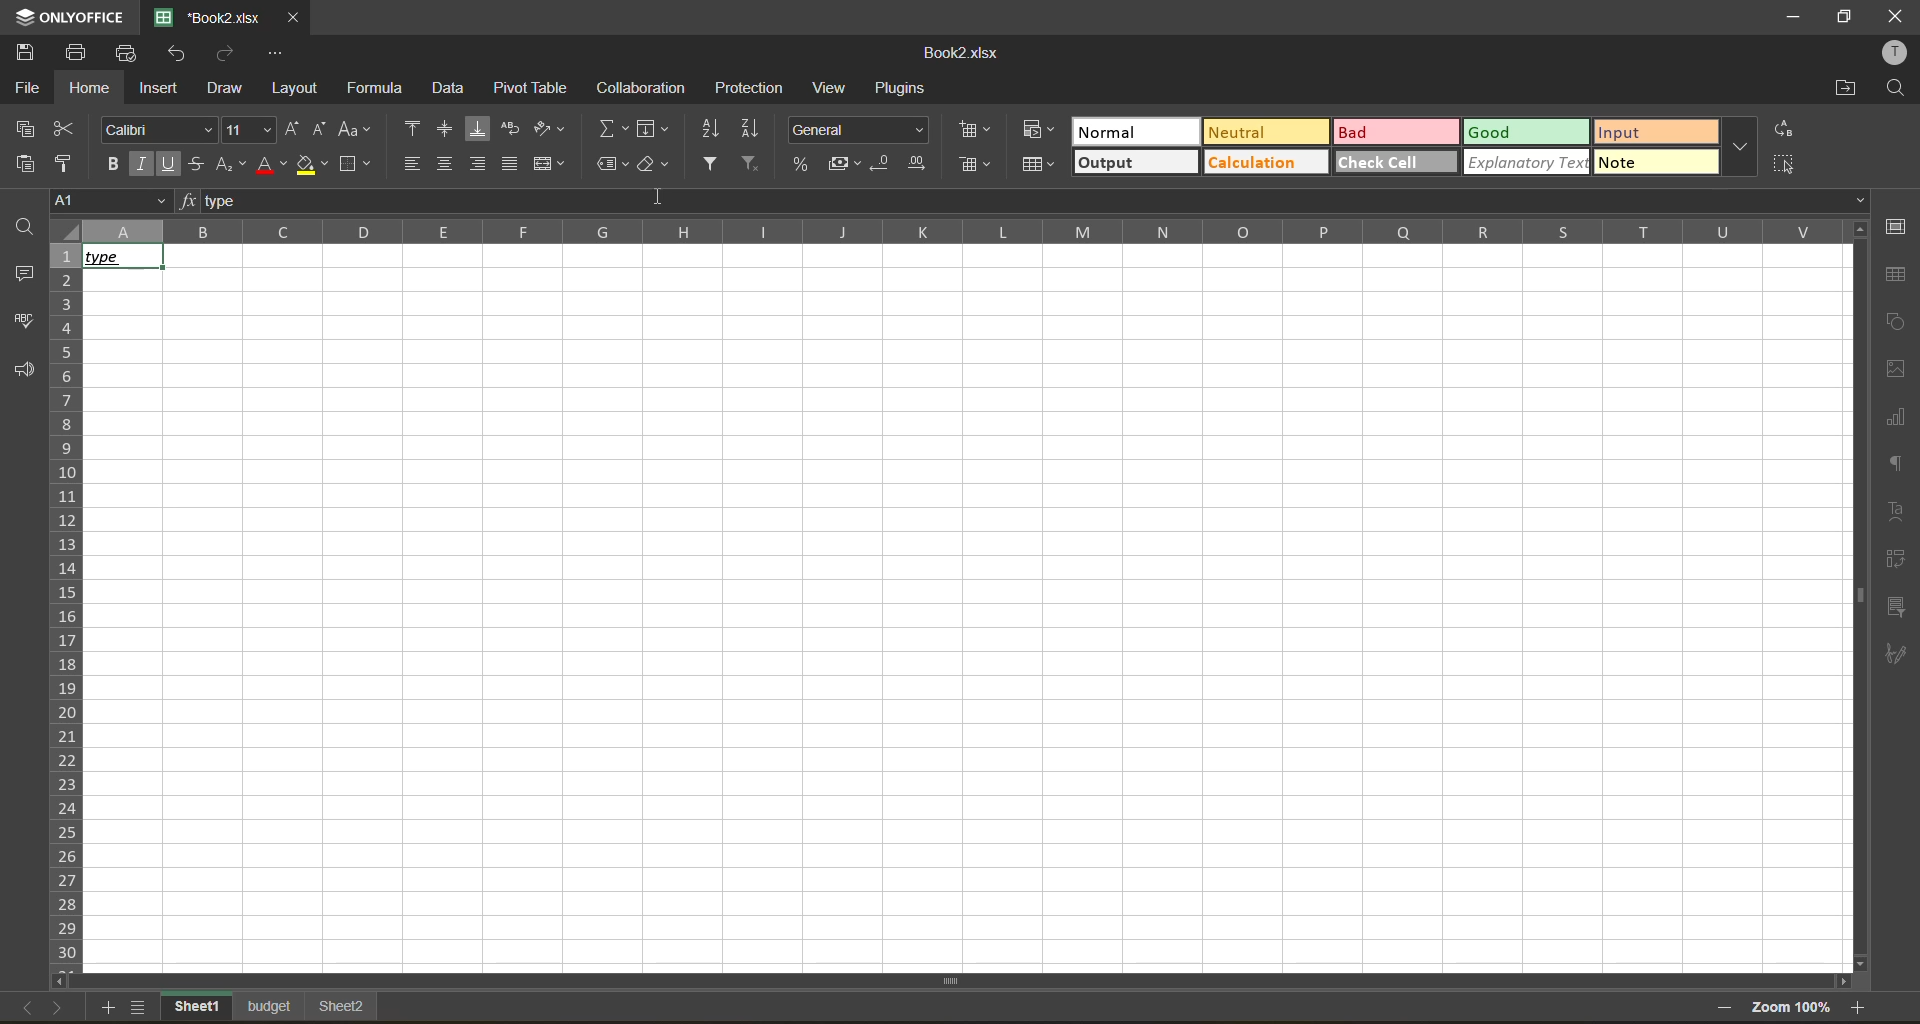 This screenshot has height=1024, width=1920. Describe the element at coordinates (975, 129) in the screenshot. I see `insert cells` at that location.